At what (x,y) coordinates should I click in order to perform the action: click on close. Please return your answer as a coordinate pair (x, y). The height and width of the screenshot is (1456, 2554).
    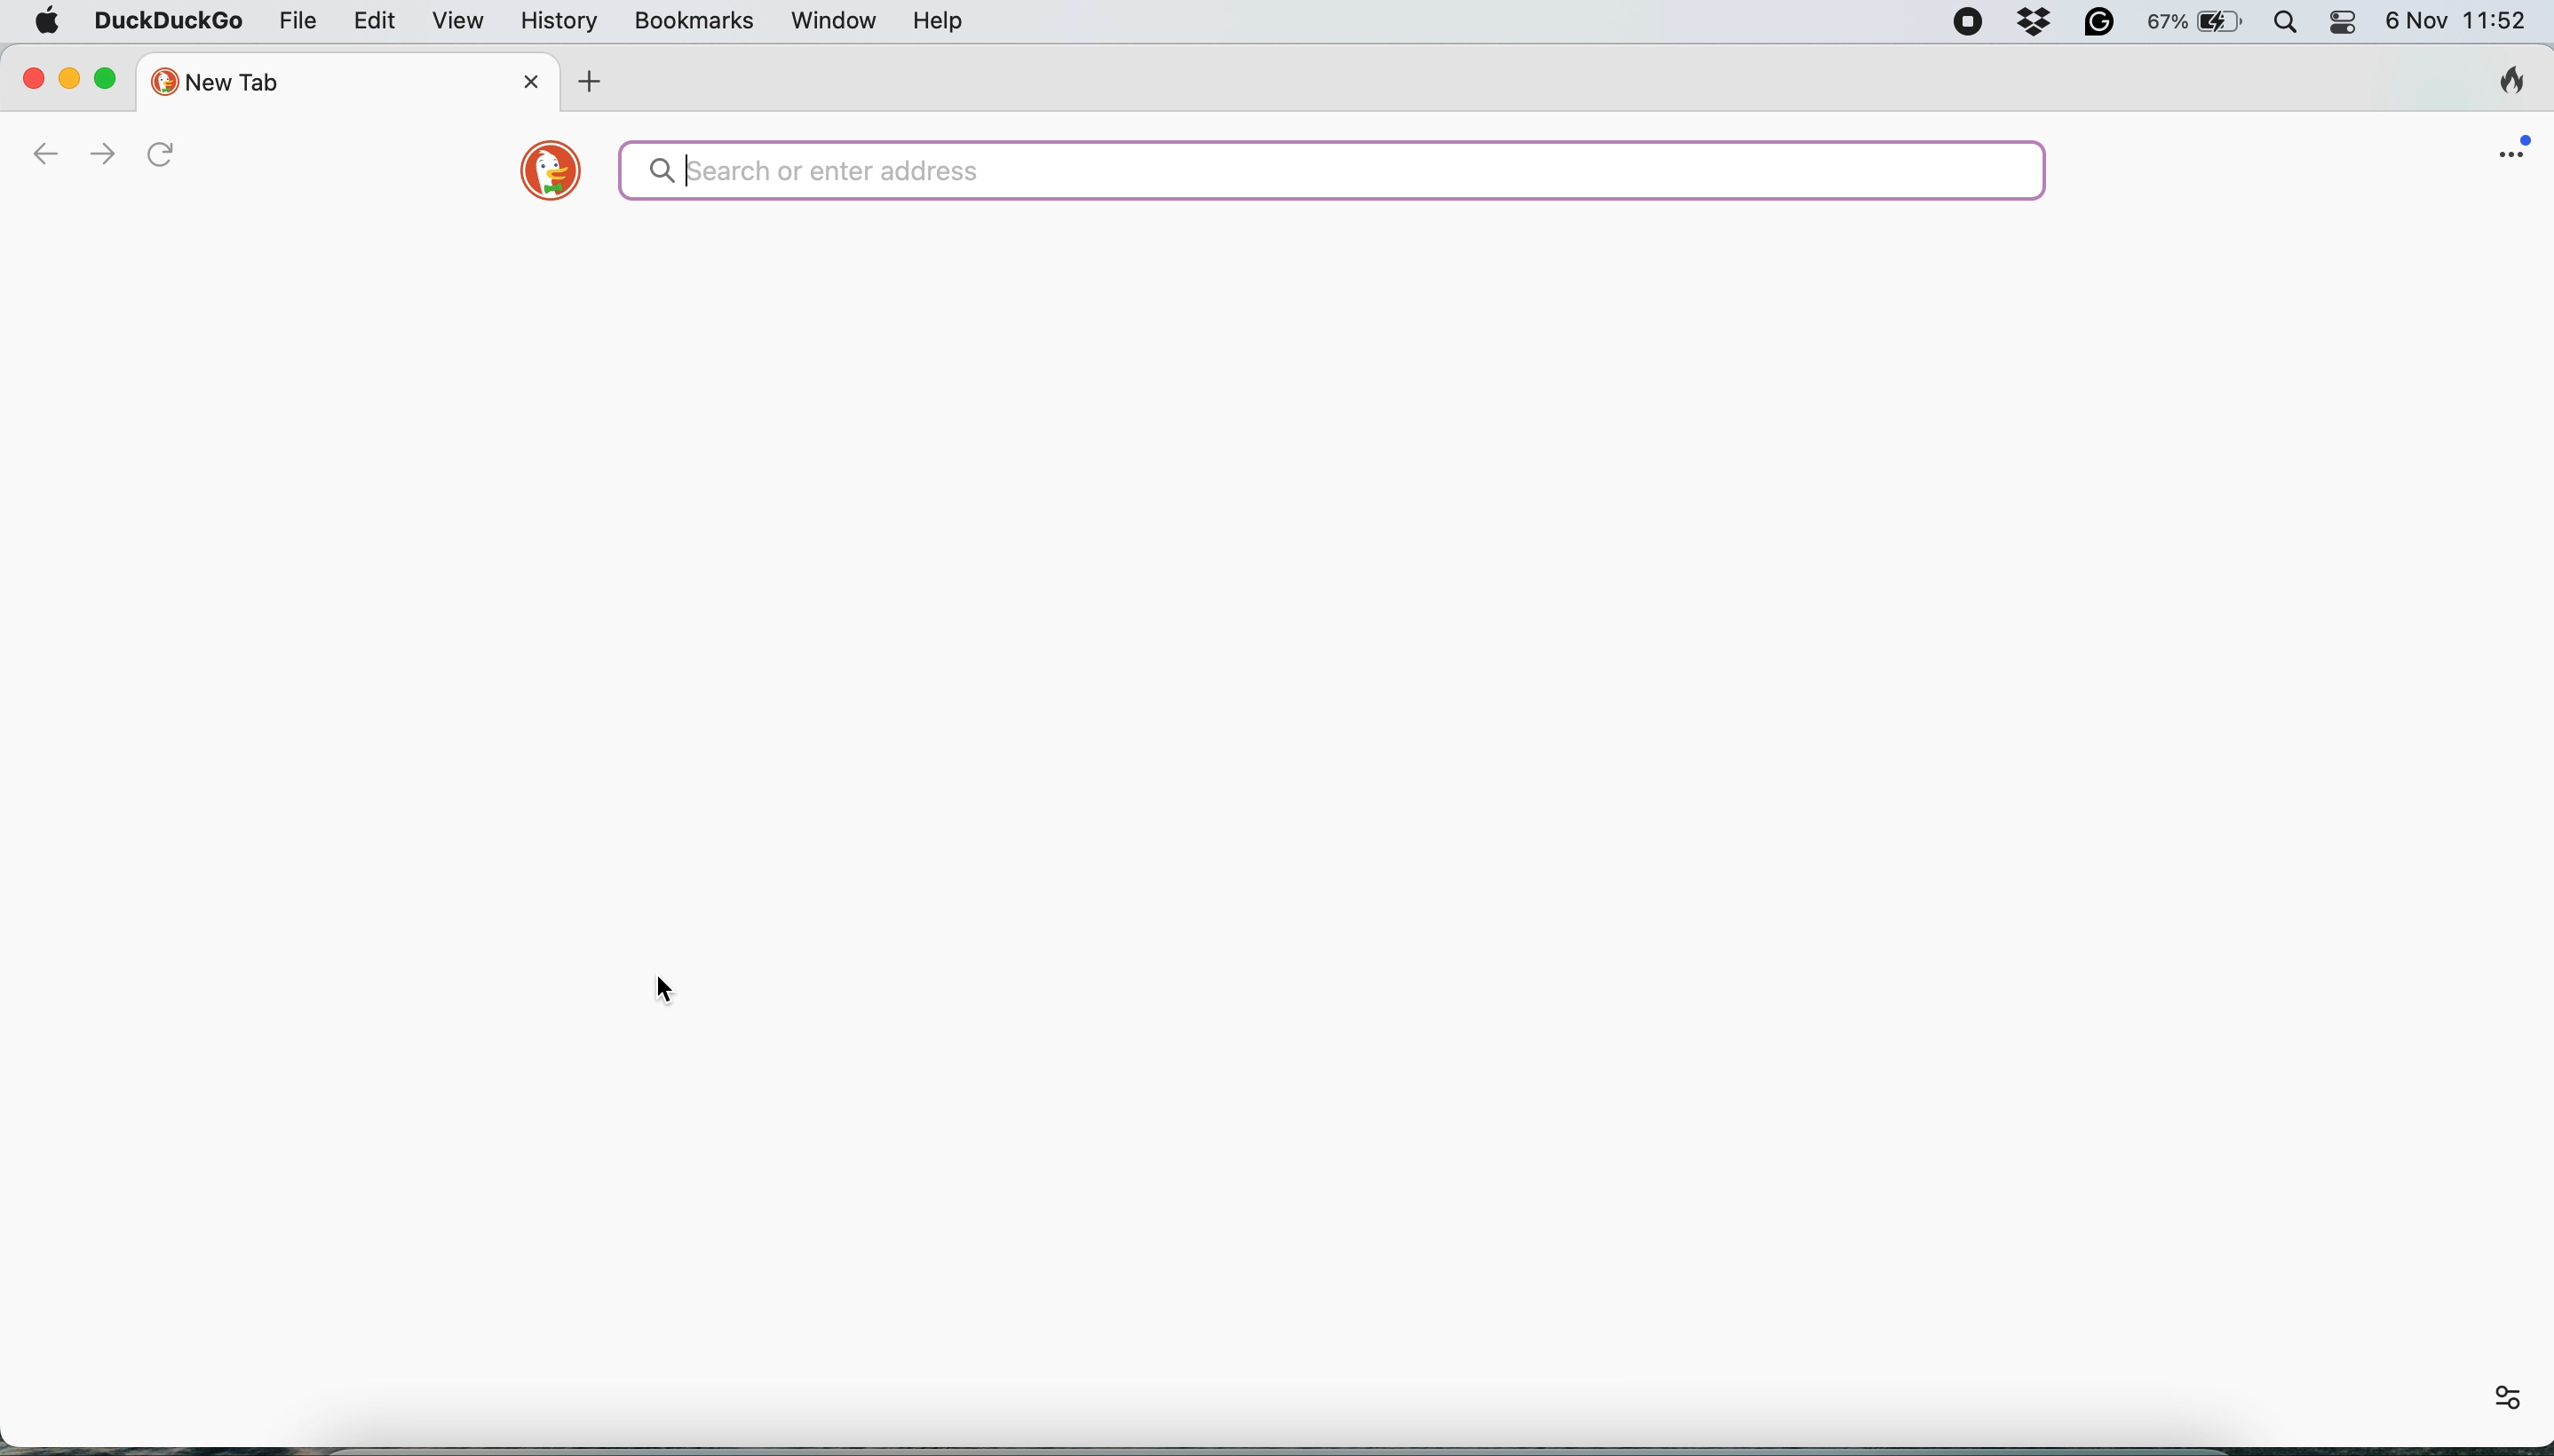
    Looking at the image, I should click on (28, 79).